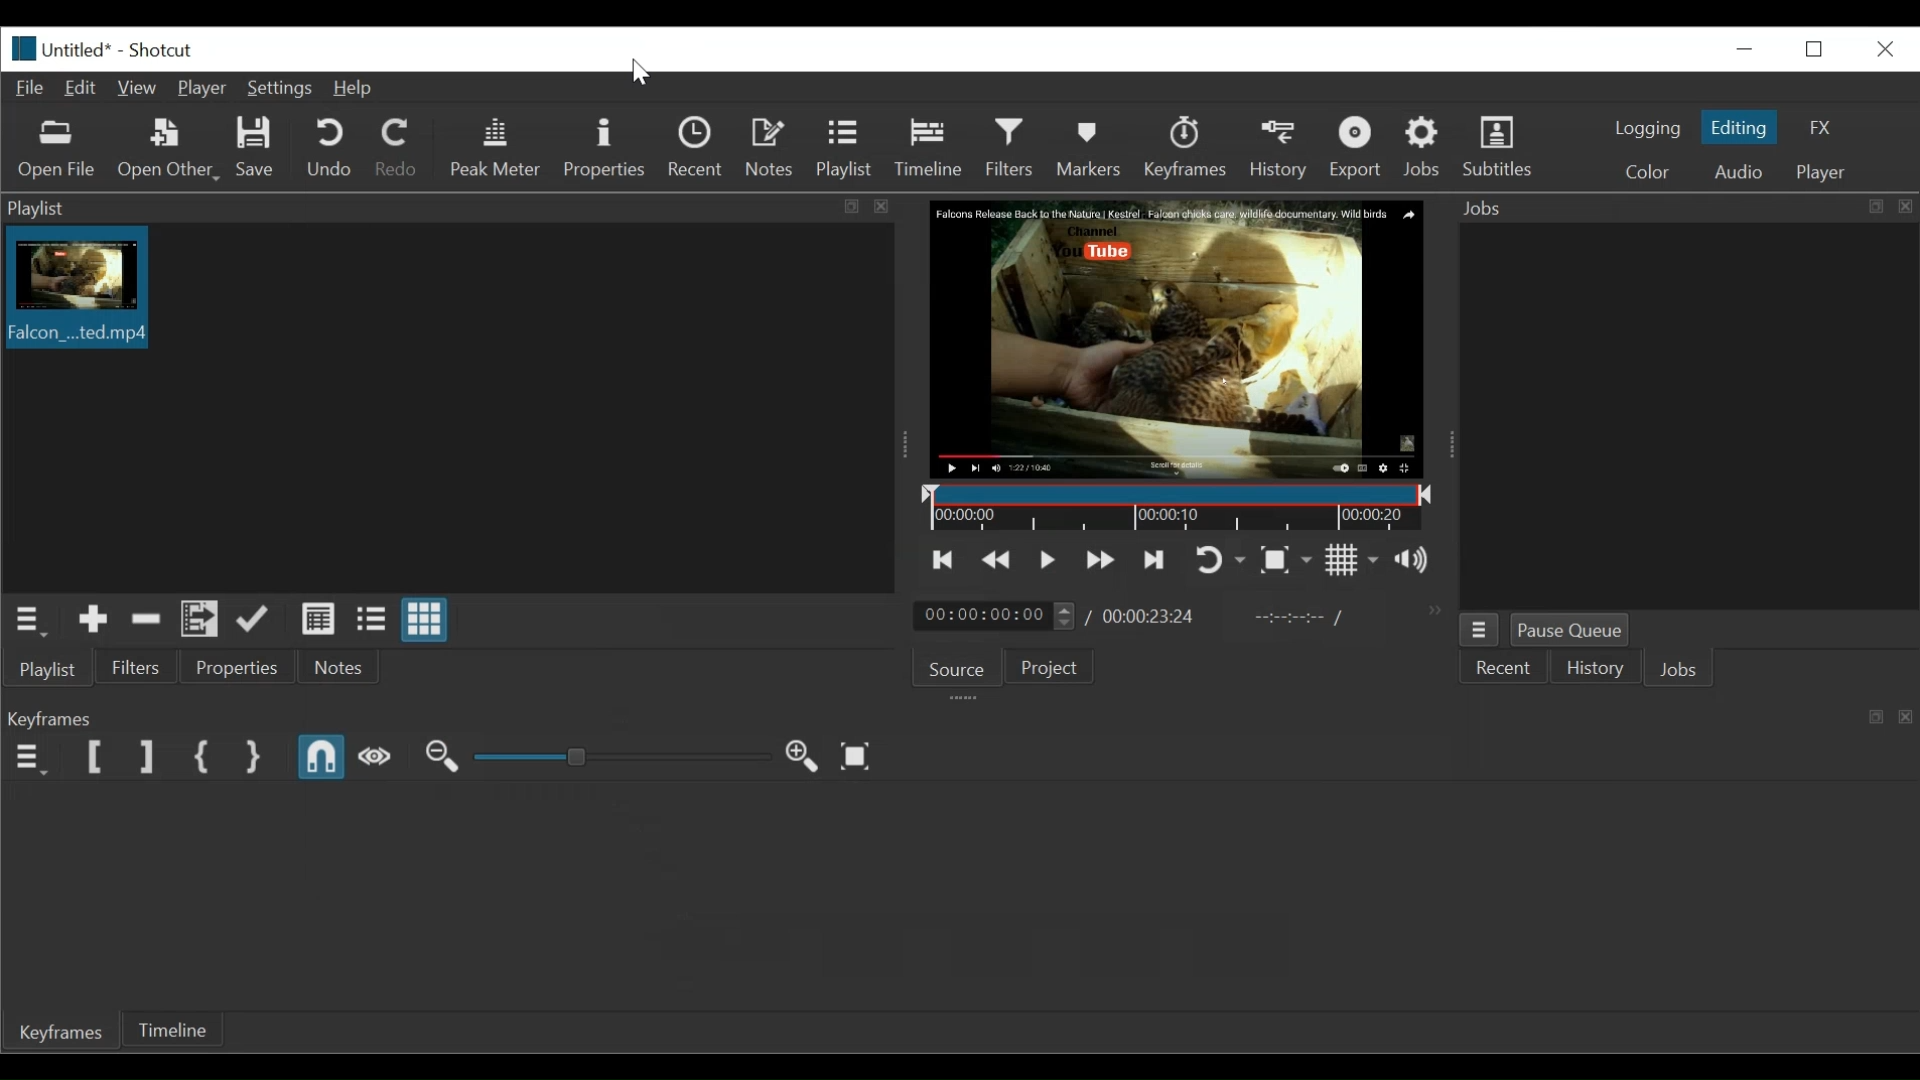 This screenshot has height=1080, width=1920. Describe the element at coordinates (277, 89) in the screenshot. I see `Settings` at that location.